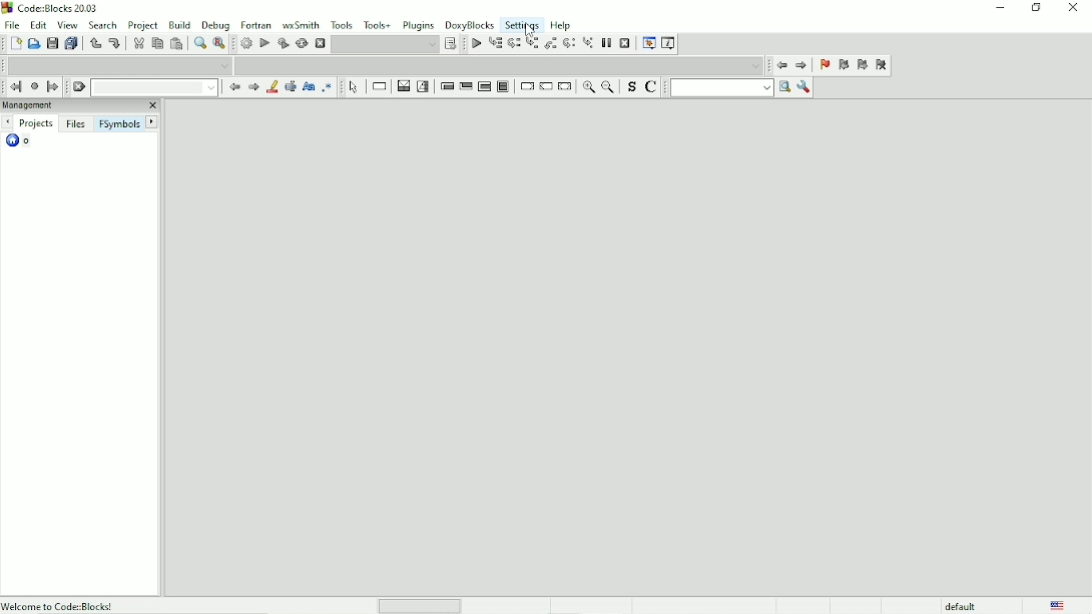 Image resolution: width=1092 pixels, height=614 pixels. I want to click on Counting loop, so click(484, 88).